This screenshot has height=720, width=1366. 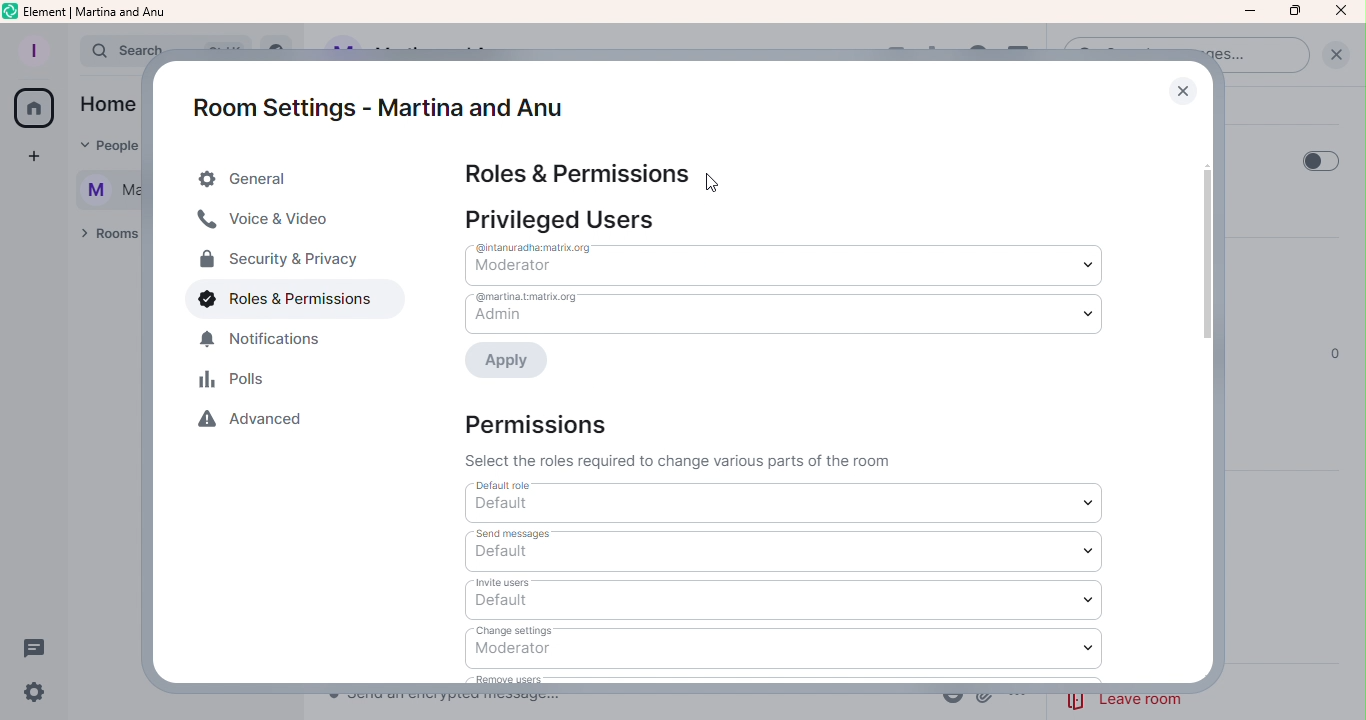 I want to click on Home, so click(x=105, y=106).